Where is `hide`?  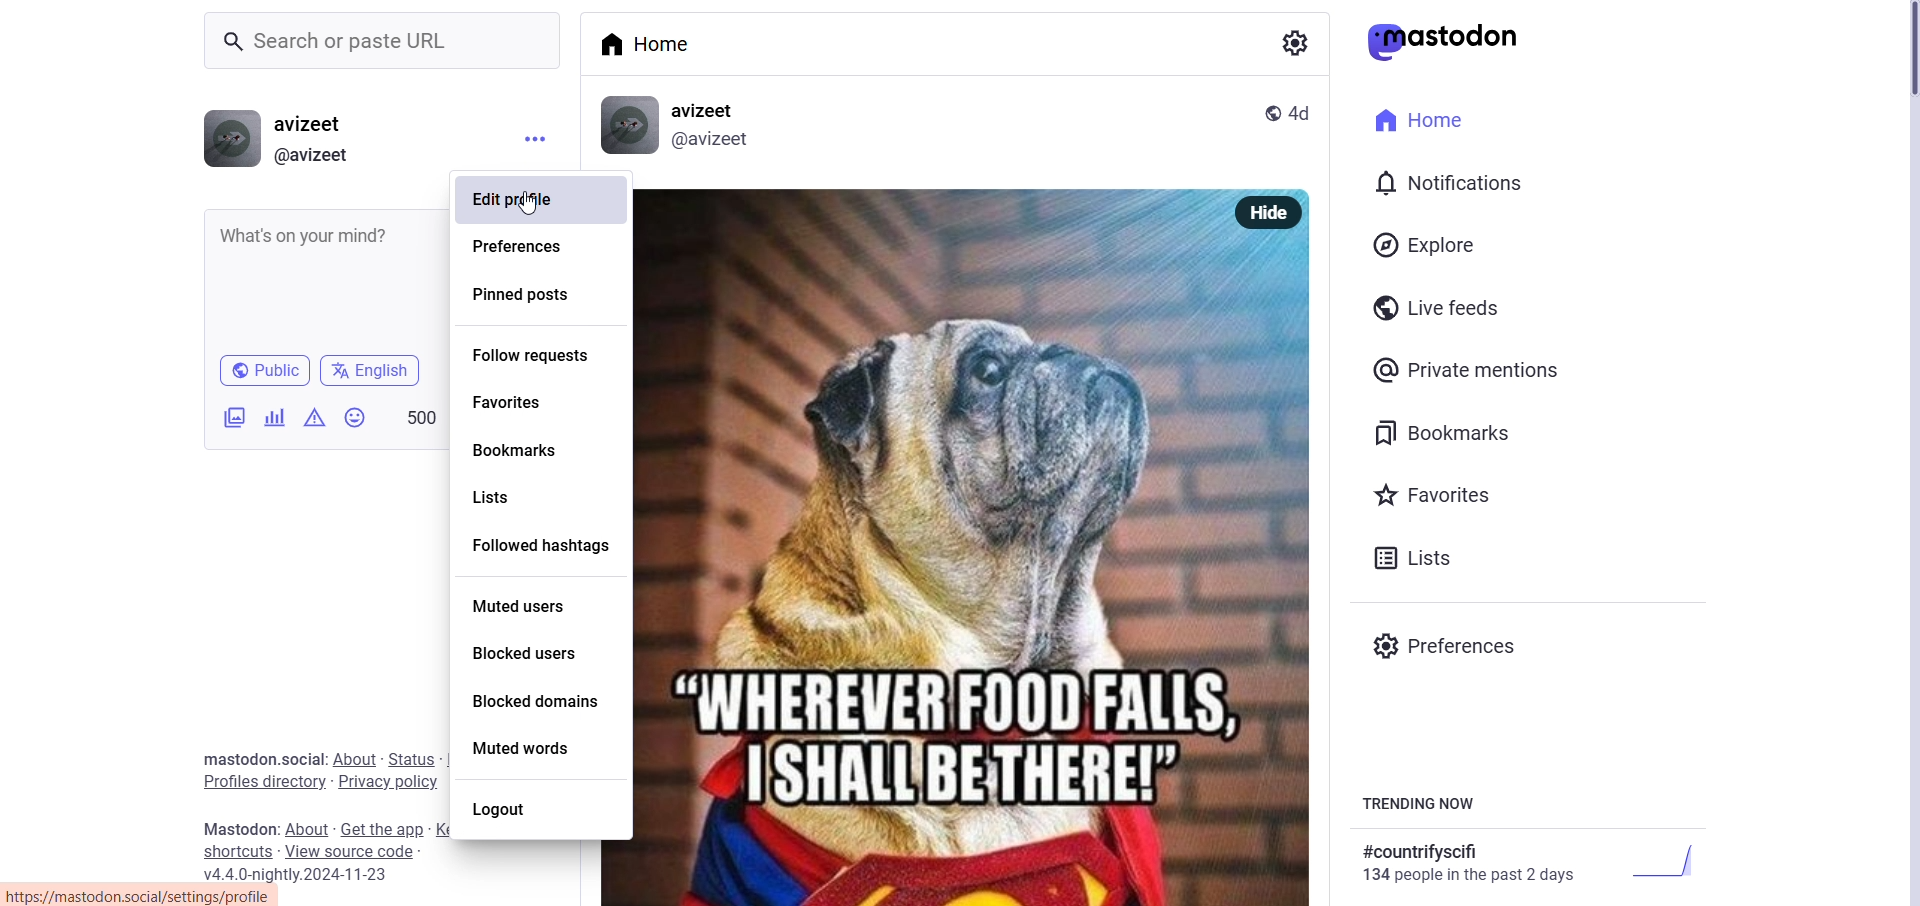 hide is located at coordinates (1268, 213).